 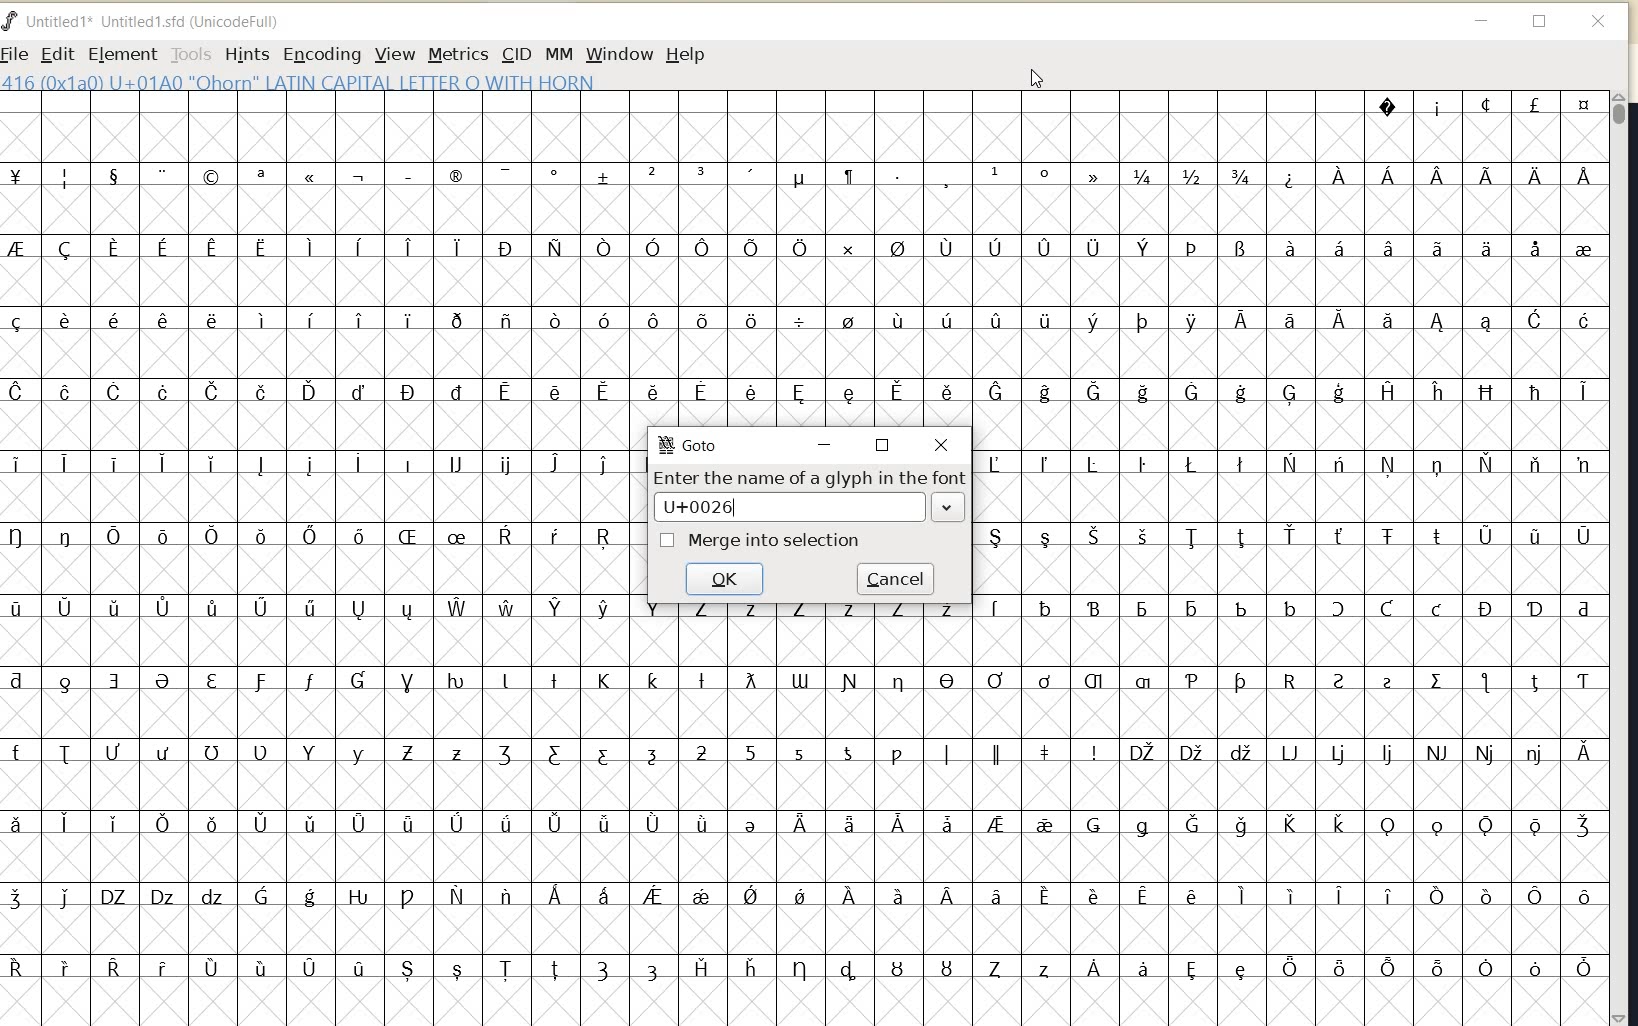 I want to click on ENCODING, so click(x=321, y=55).